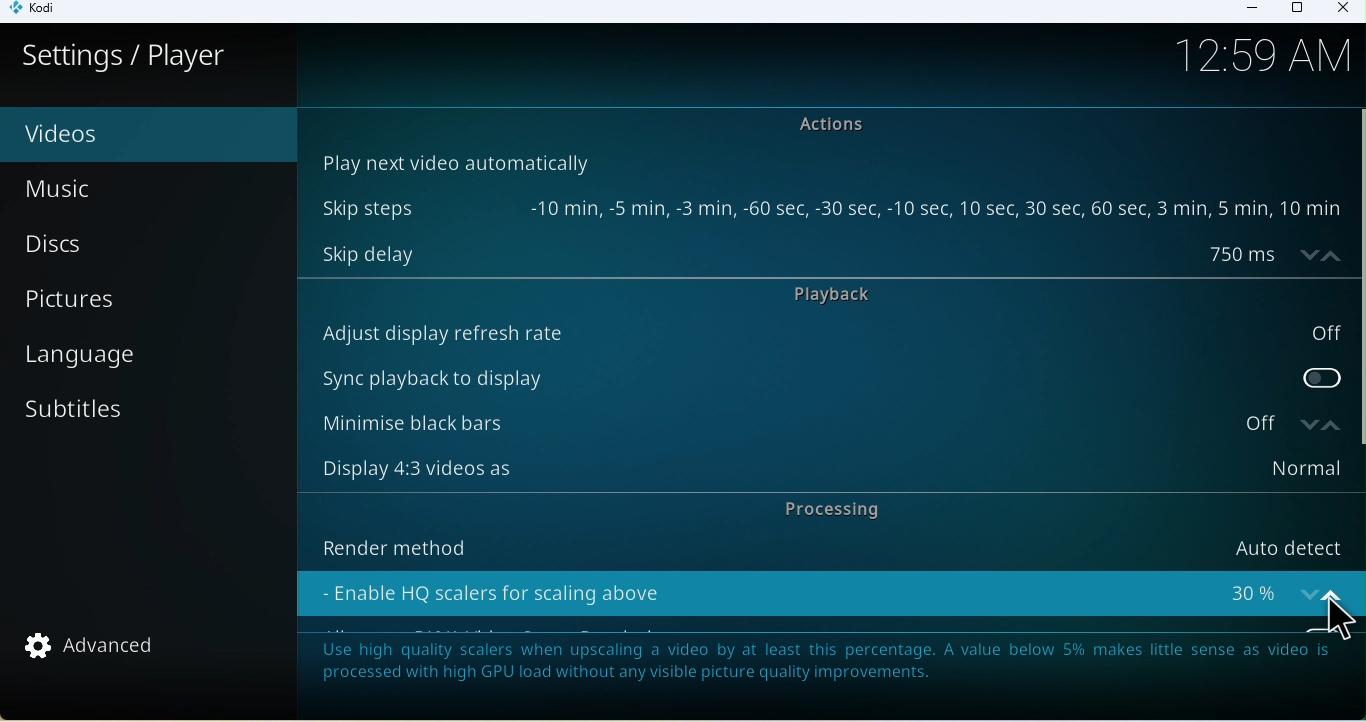  Describe the element at coordinates (1315, 254) in the screenshot. I see `increase/decrease` at that location.